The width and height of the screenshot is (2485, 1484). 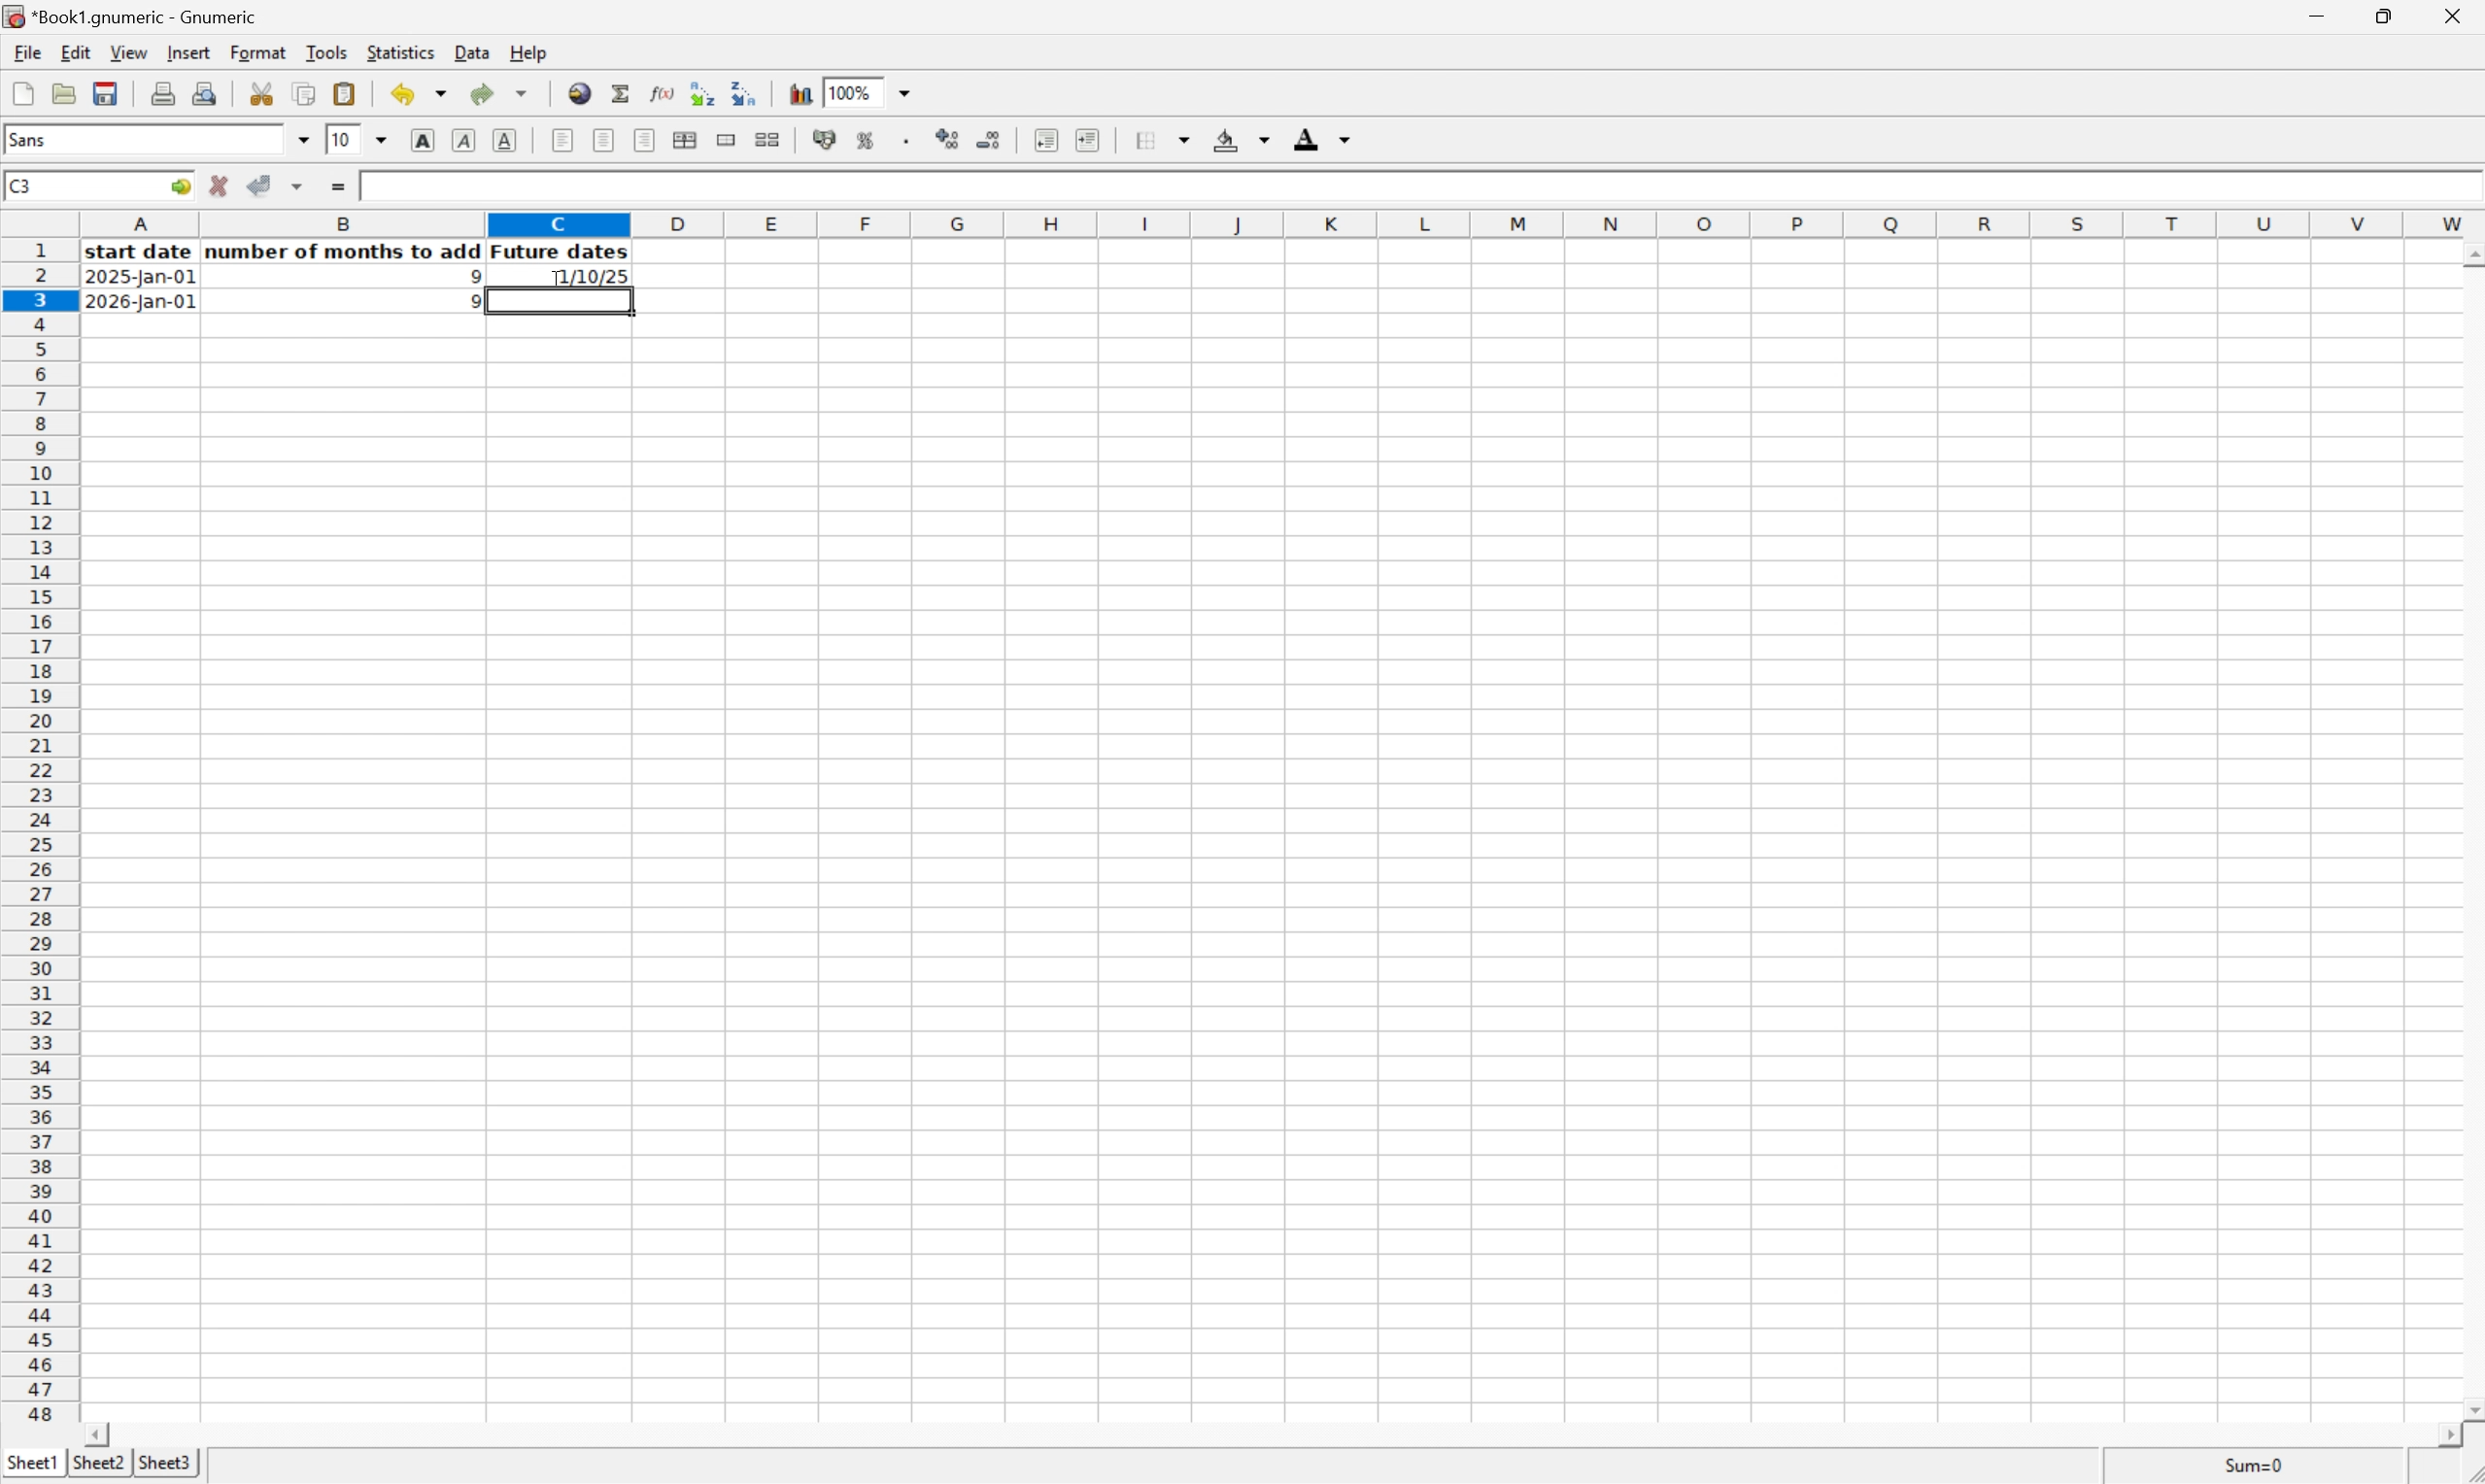 I want to click on Format, so click(x=260, y=53).